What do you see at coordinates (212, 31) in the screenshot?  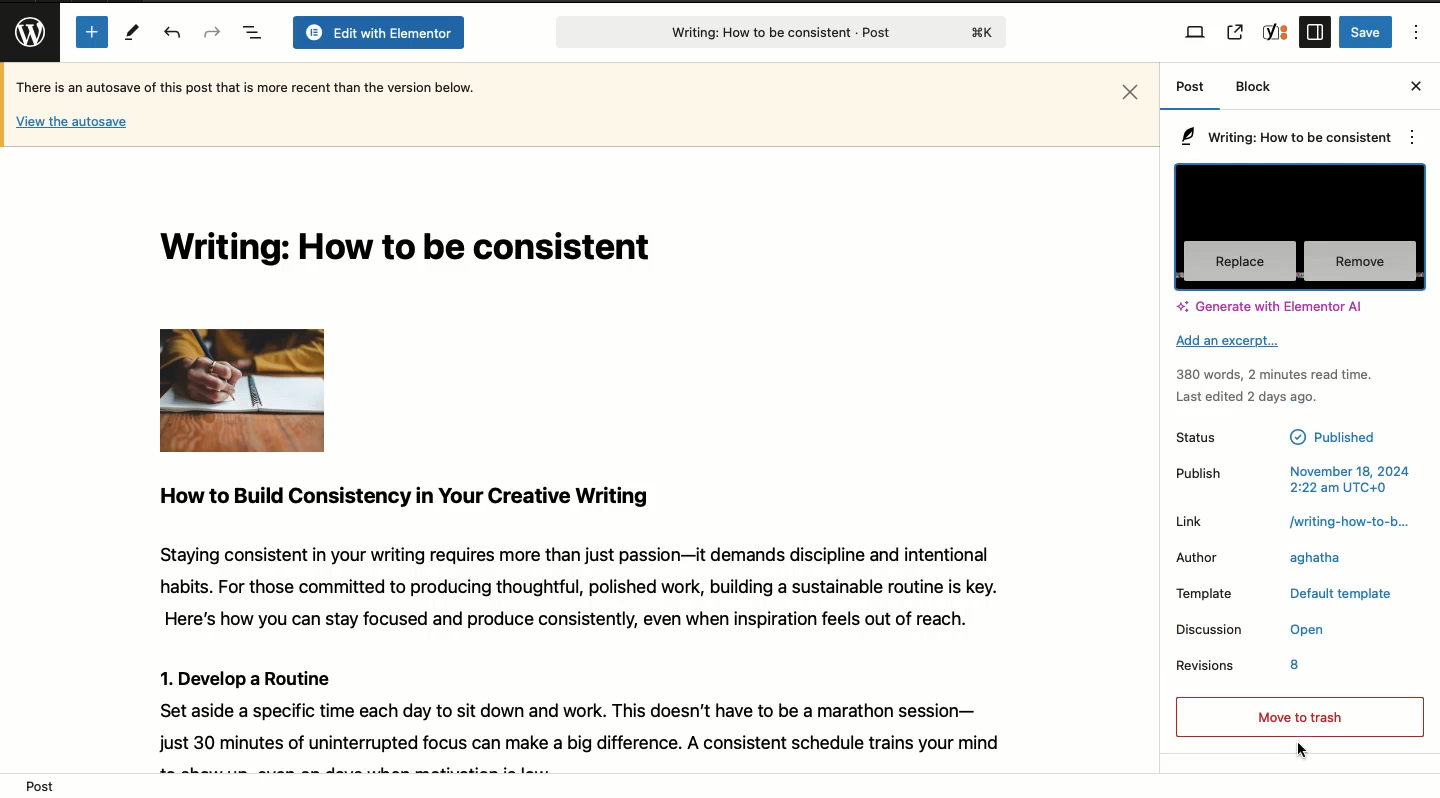 I see `Redo` at bounding box center [212, 31].